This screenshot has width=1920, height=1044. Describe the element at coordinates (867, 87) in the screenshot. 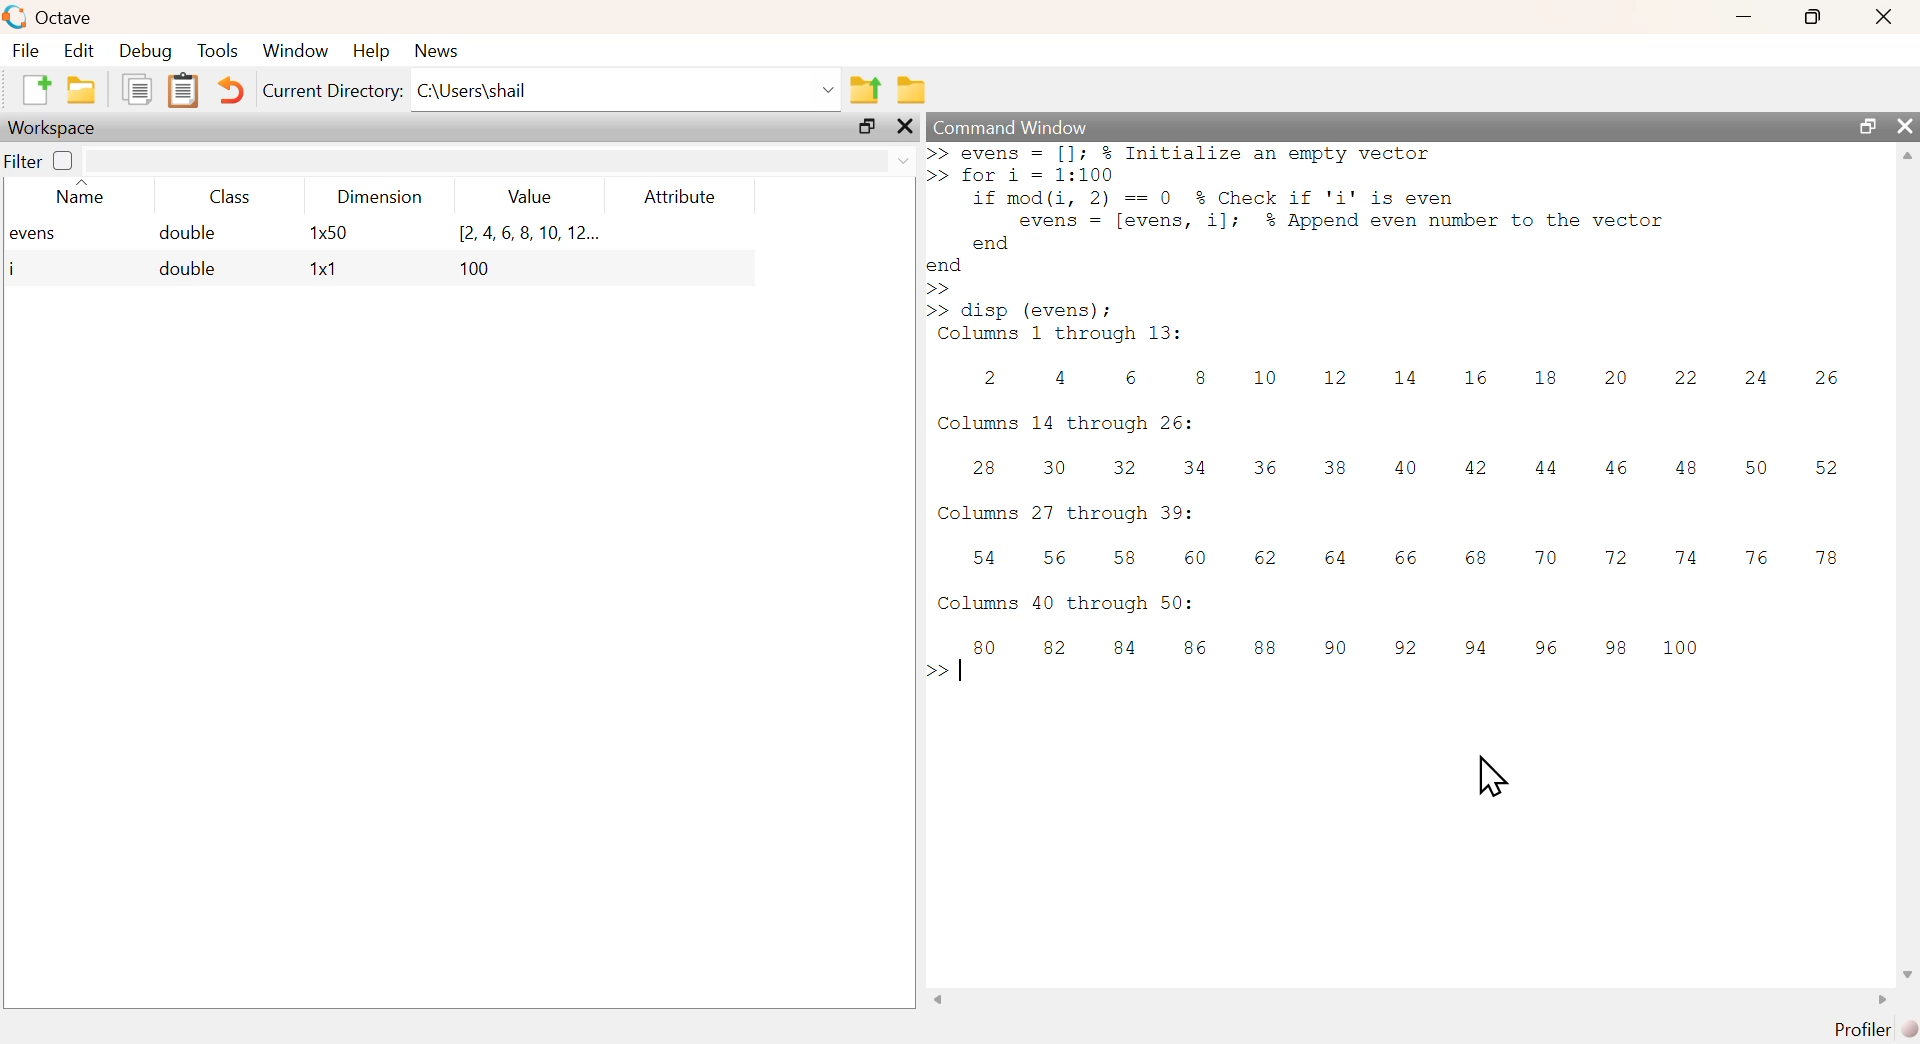

I see `one directory up` at that location.